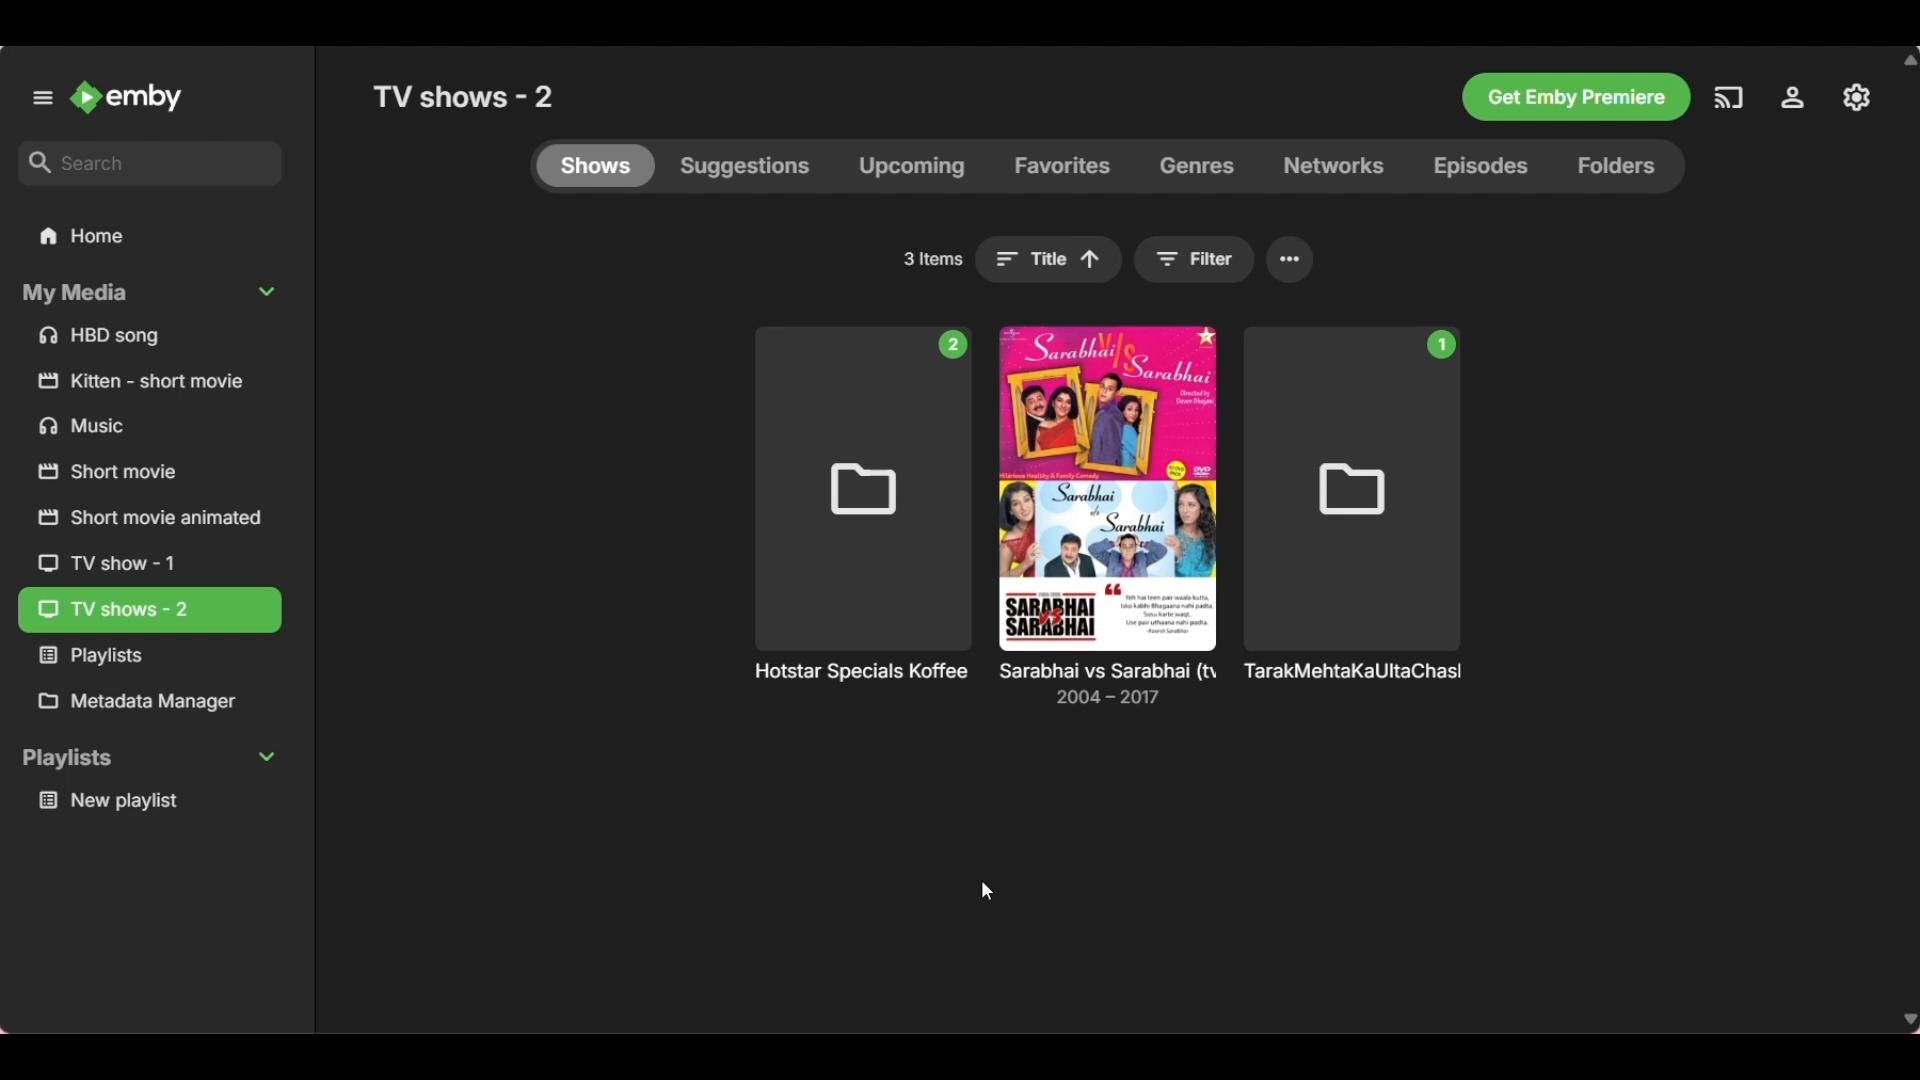 The height and width of the screenshot is (1080, 1920). What do you see at coordinates (43, 98) in the screenshot?
I see `Unpin left panel` at bounding box center [43, 98].